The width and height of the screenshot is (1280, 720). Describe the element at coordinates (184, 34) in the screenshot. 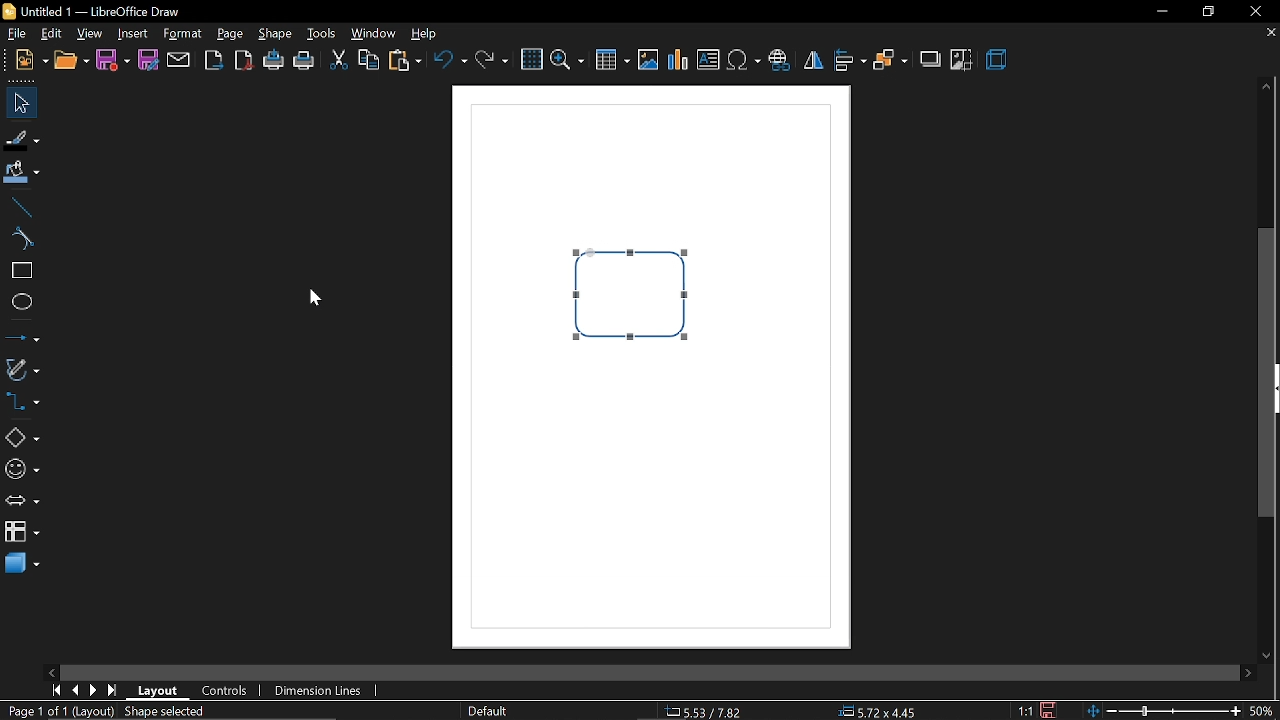

I see `format` at that location.